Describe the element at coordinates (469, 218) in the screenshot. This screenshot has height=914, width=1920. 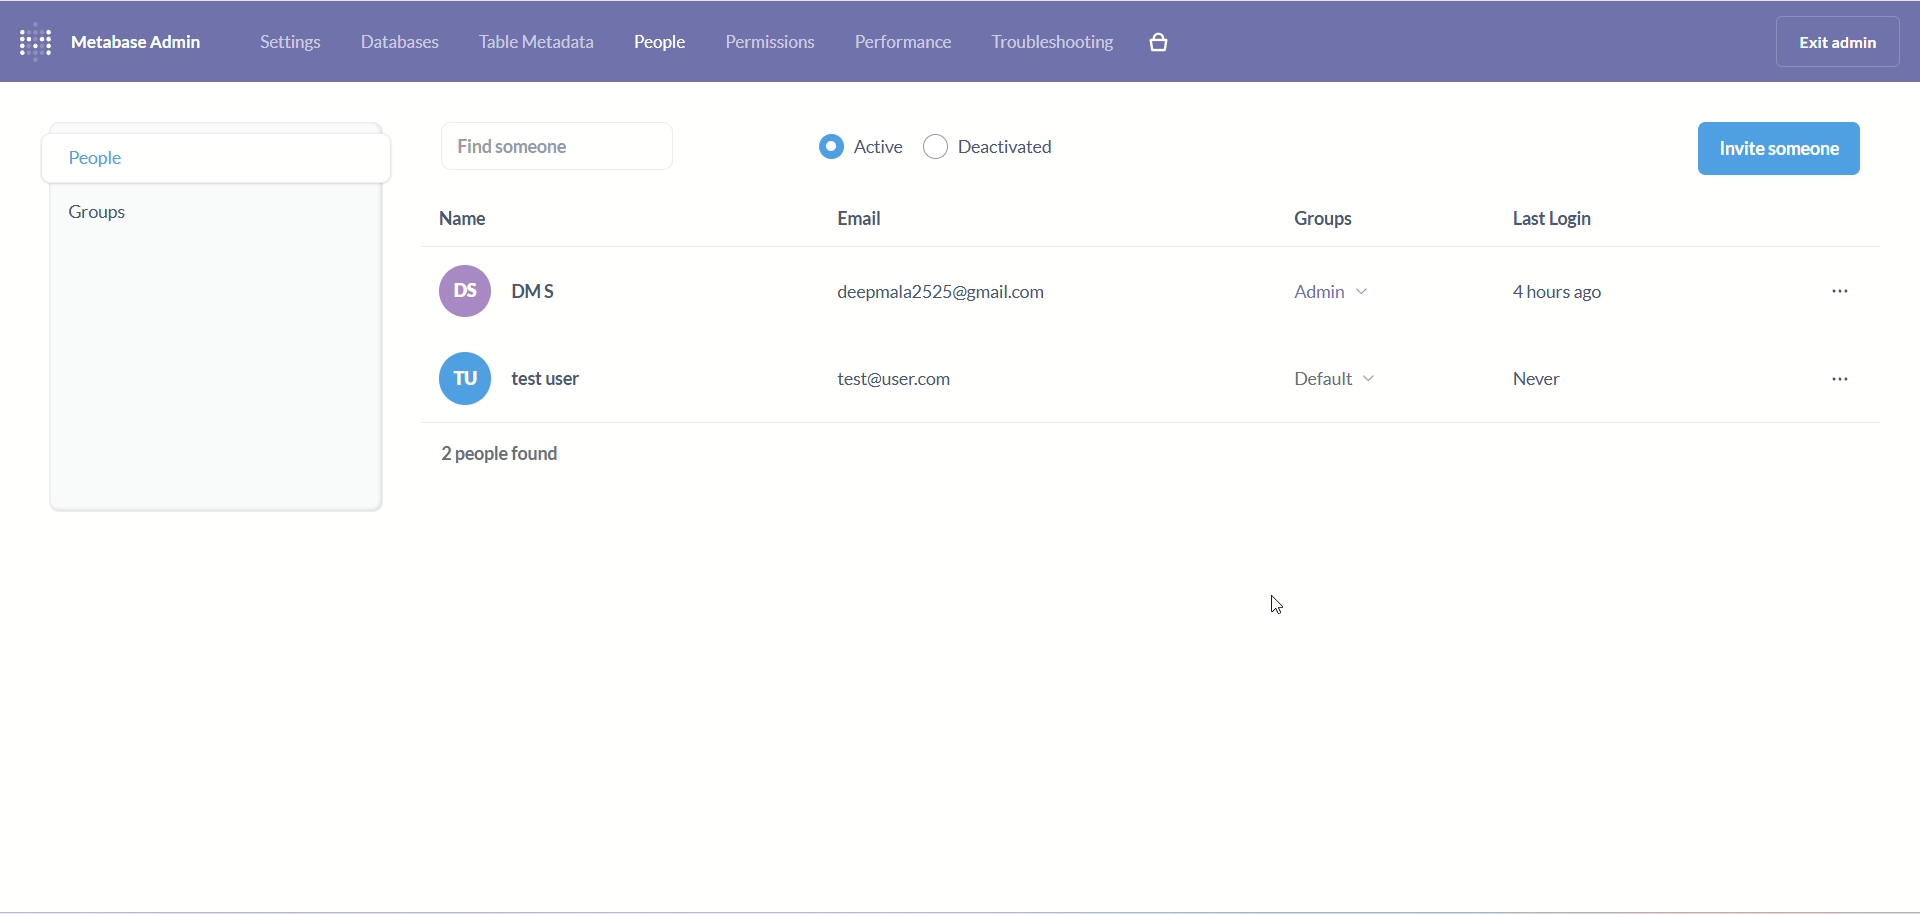
I see `name` at that location.